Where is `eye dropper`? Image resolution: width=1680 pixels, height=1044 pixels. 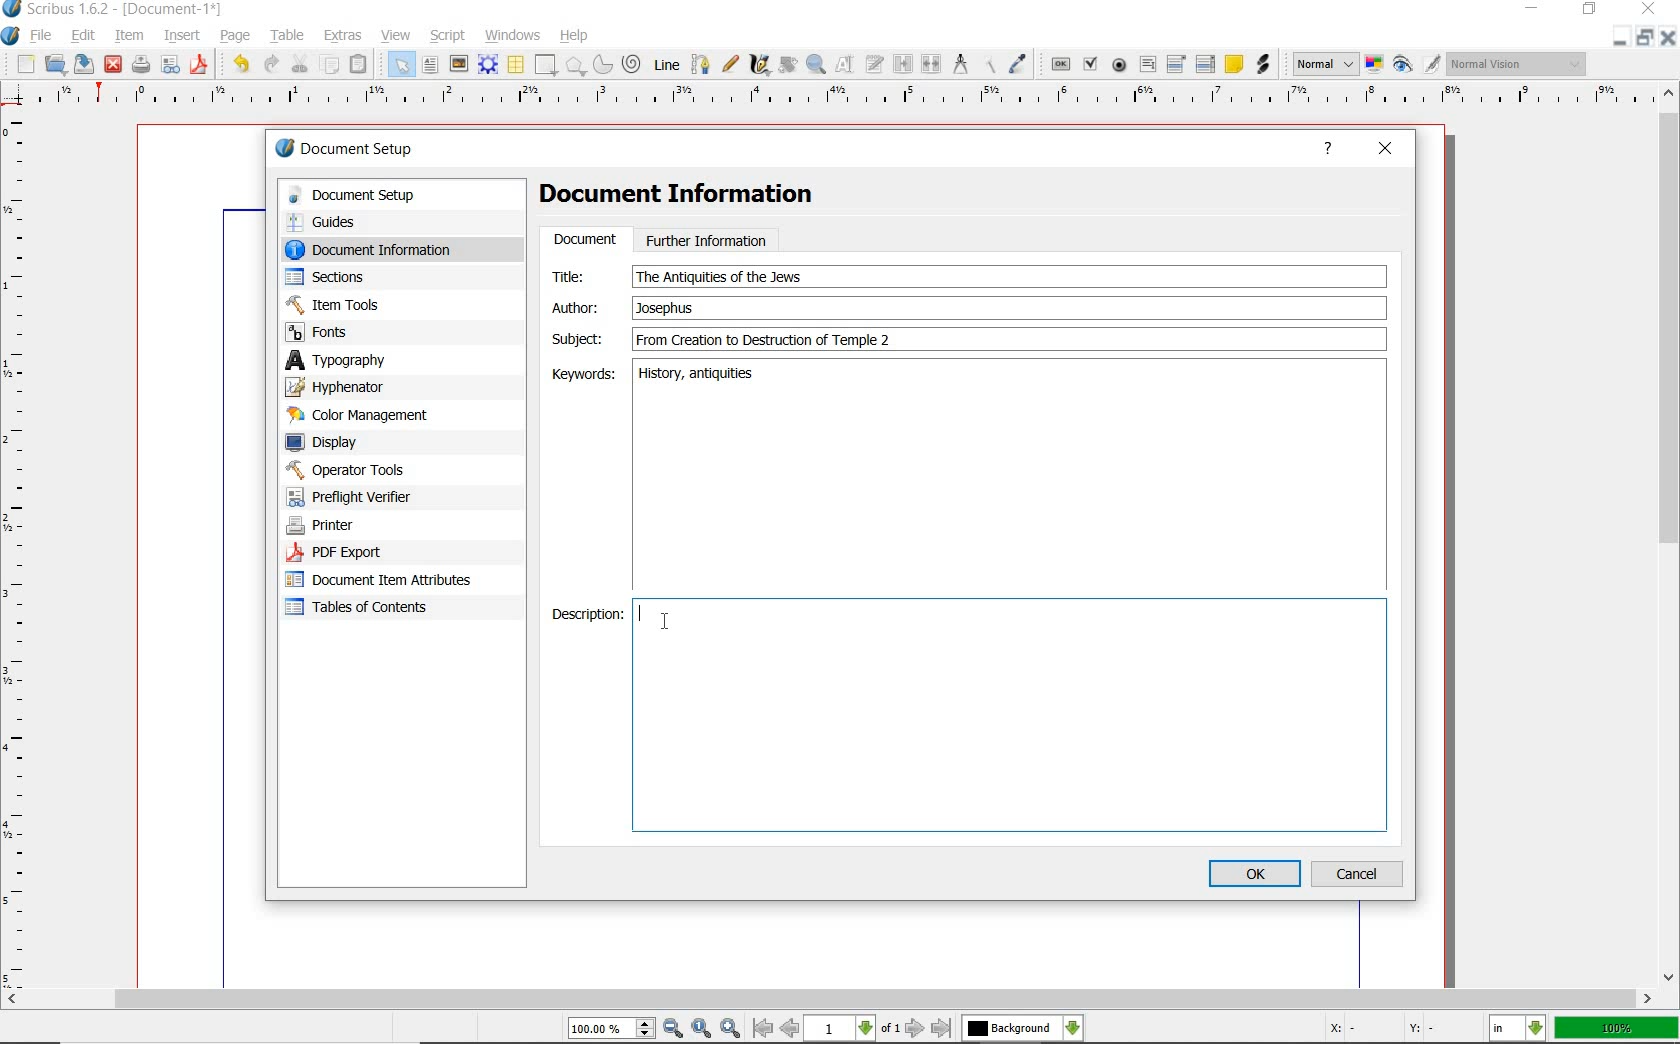
eye dropper is located at coordinates (1019, 63).